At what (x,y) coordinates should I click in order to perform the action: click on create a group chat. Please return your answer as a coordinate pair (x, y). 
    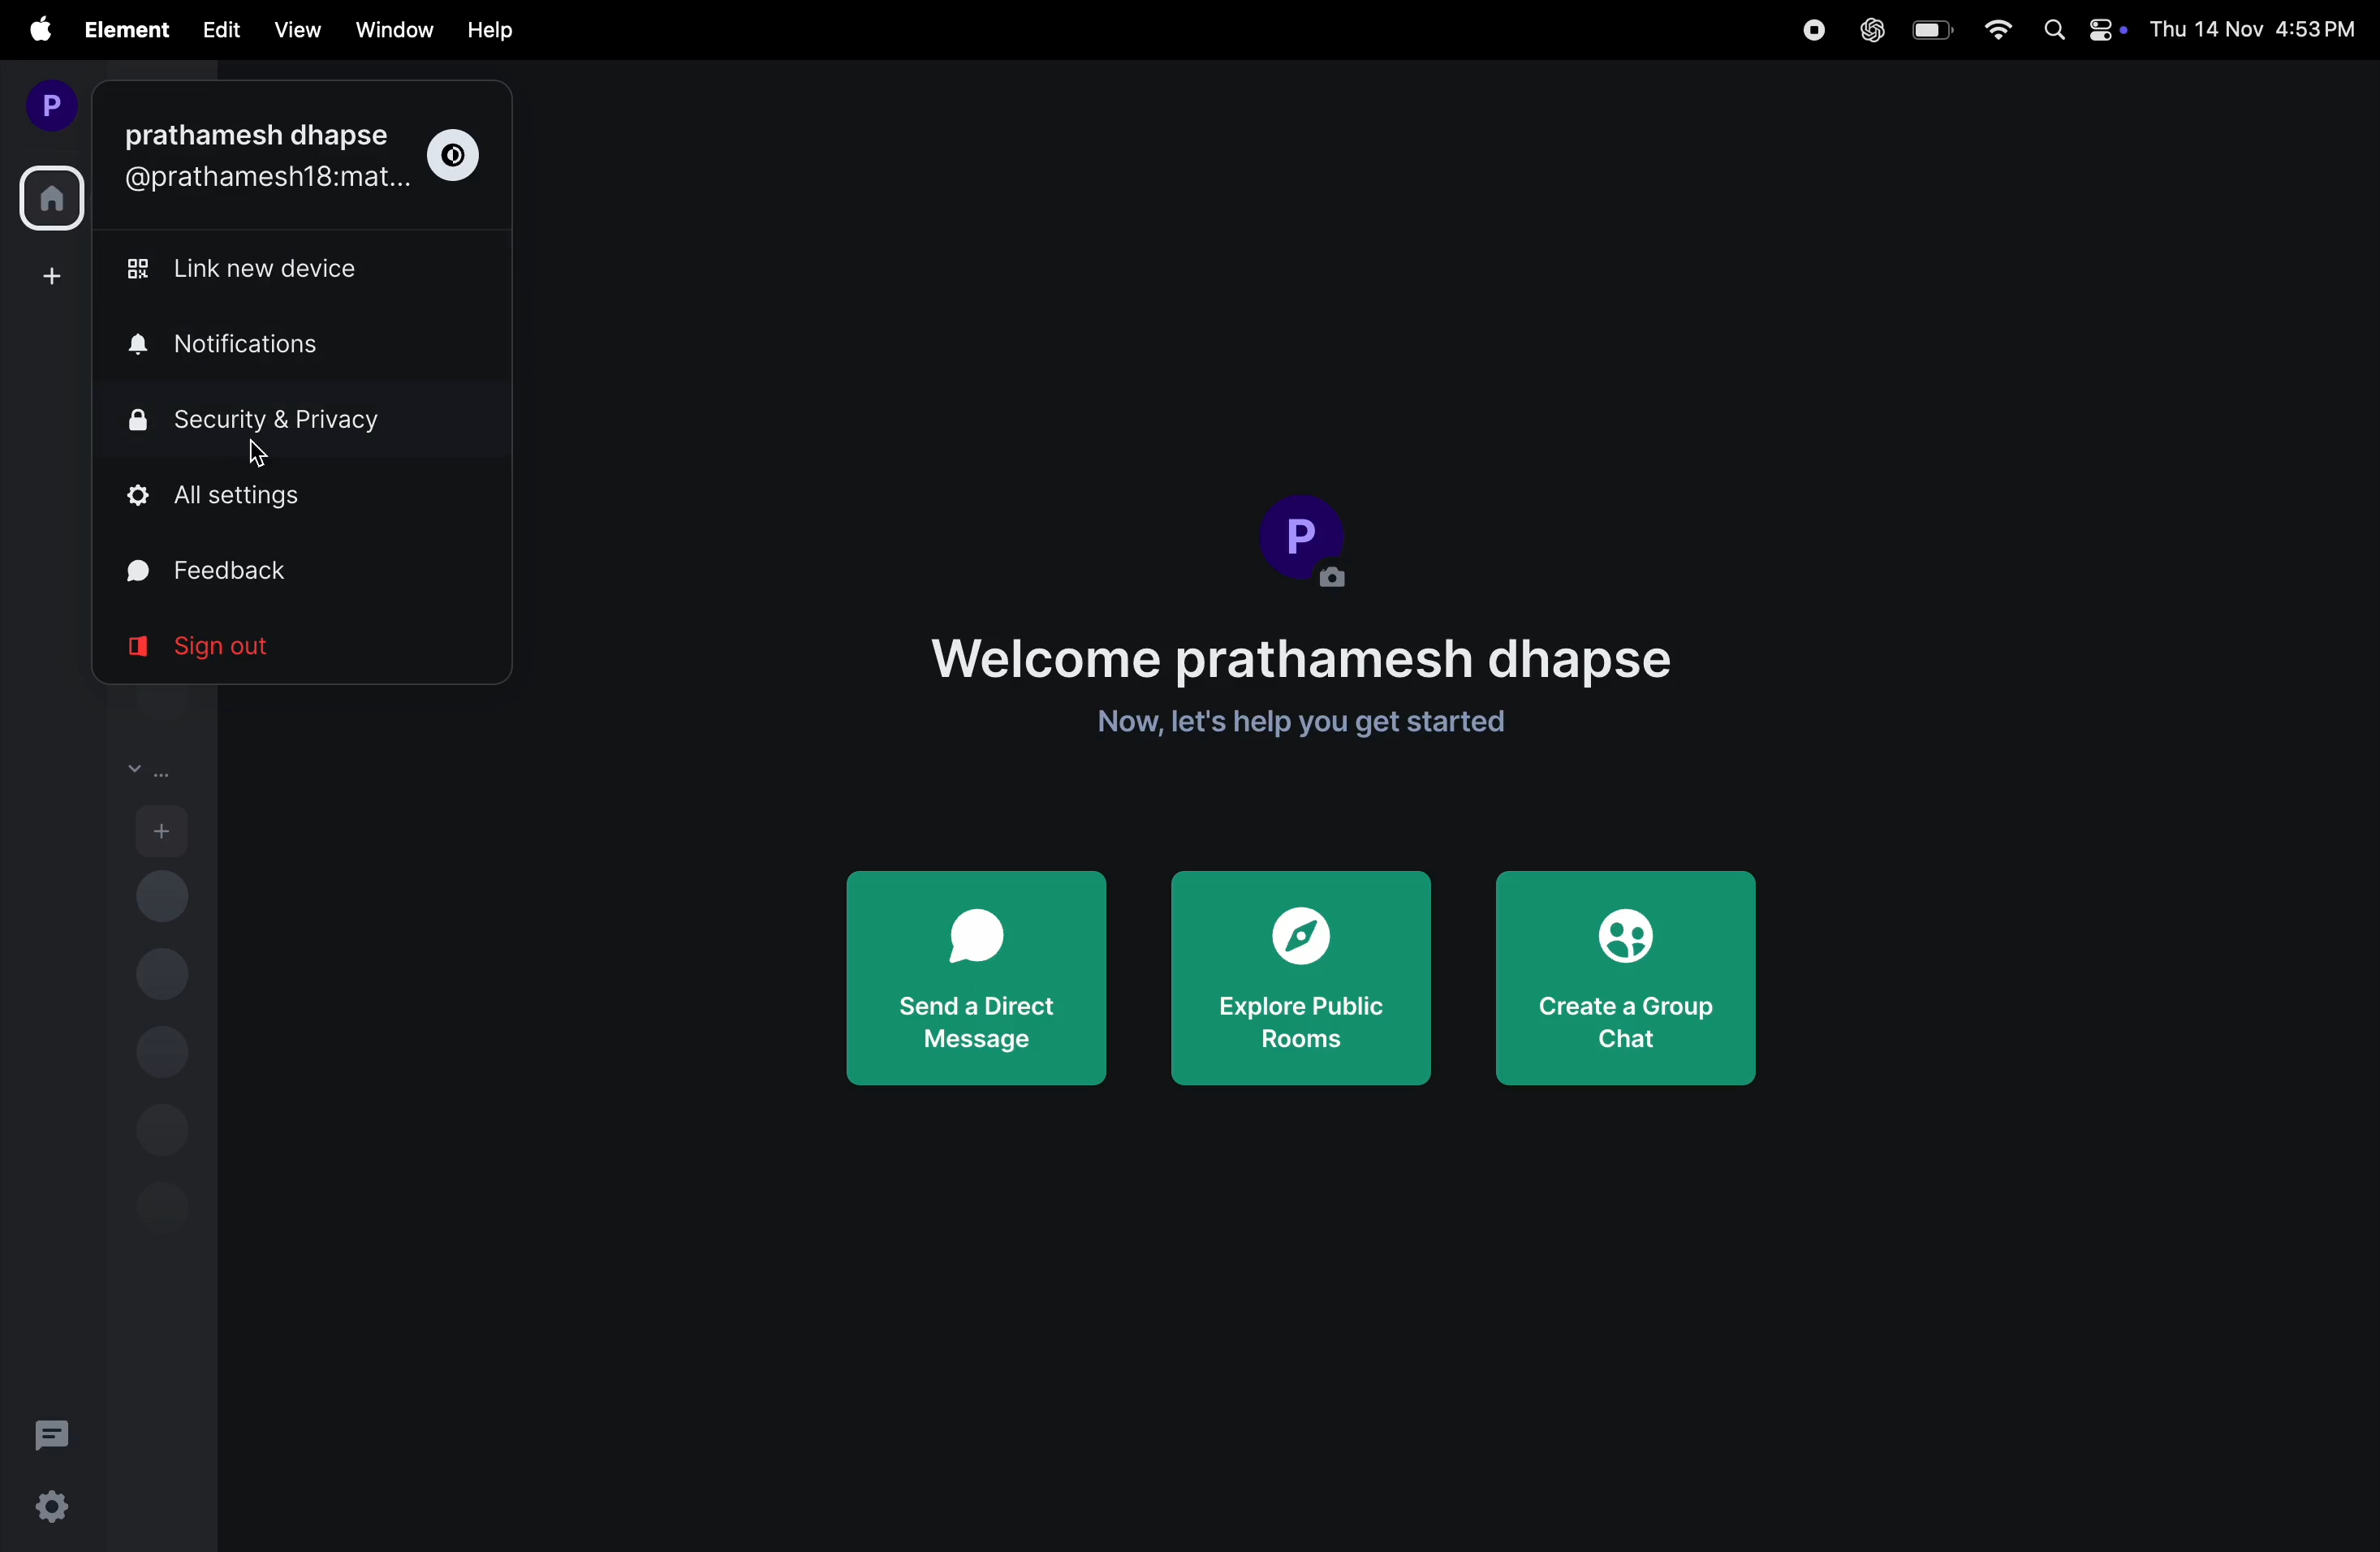
    Looking at the image, I should click on (1622, 974).